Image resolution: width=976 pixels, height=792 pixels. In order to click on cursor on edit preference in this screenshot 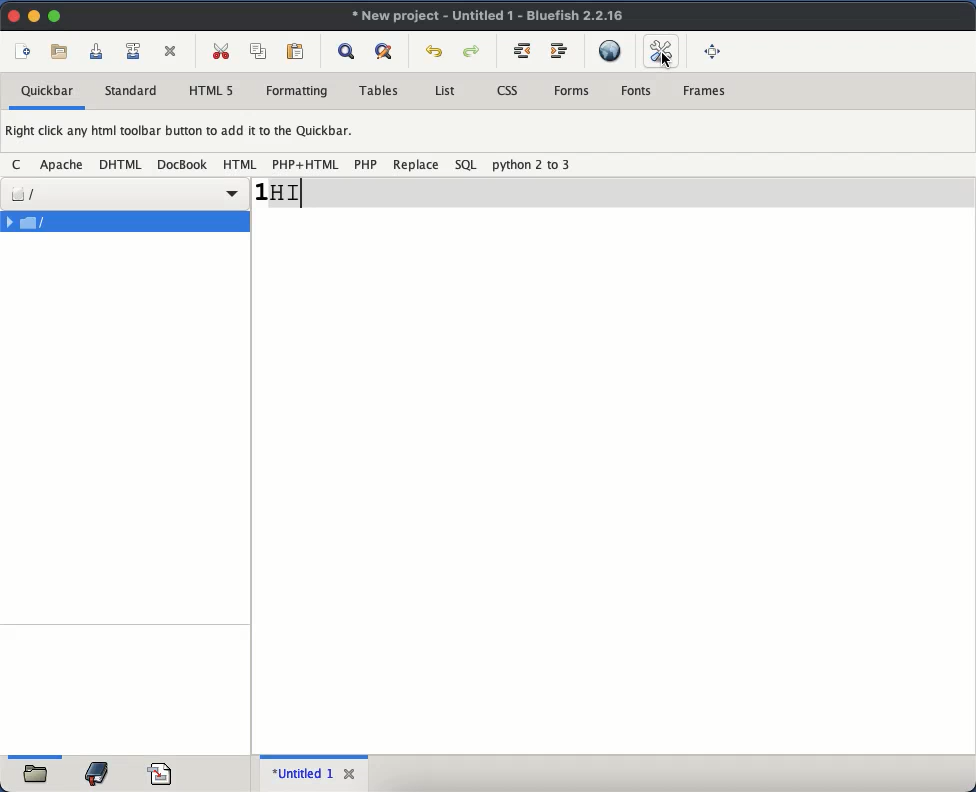, I will do `click(667, 60)`.